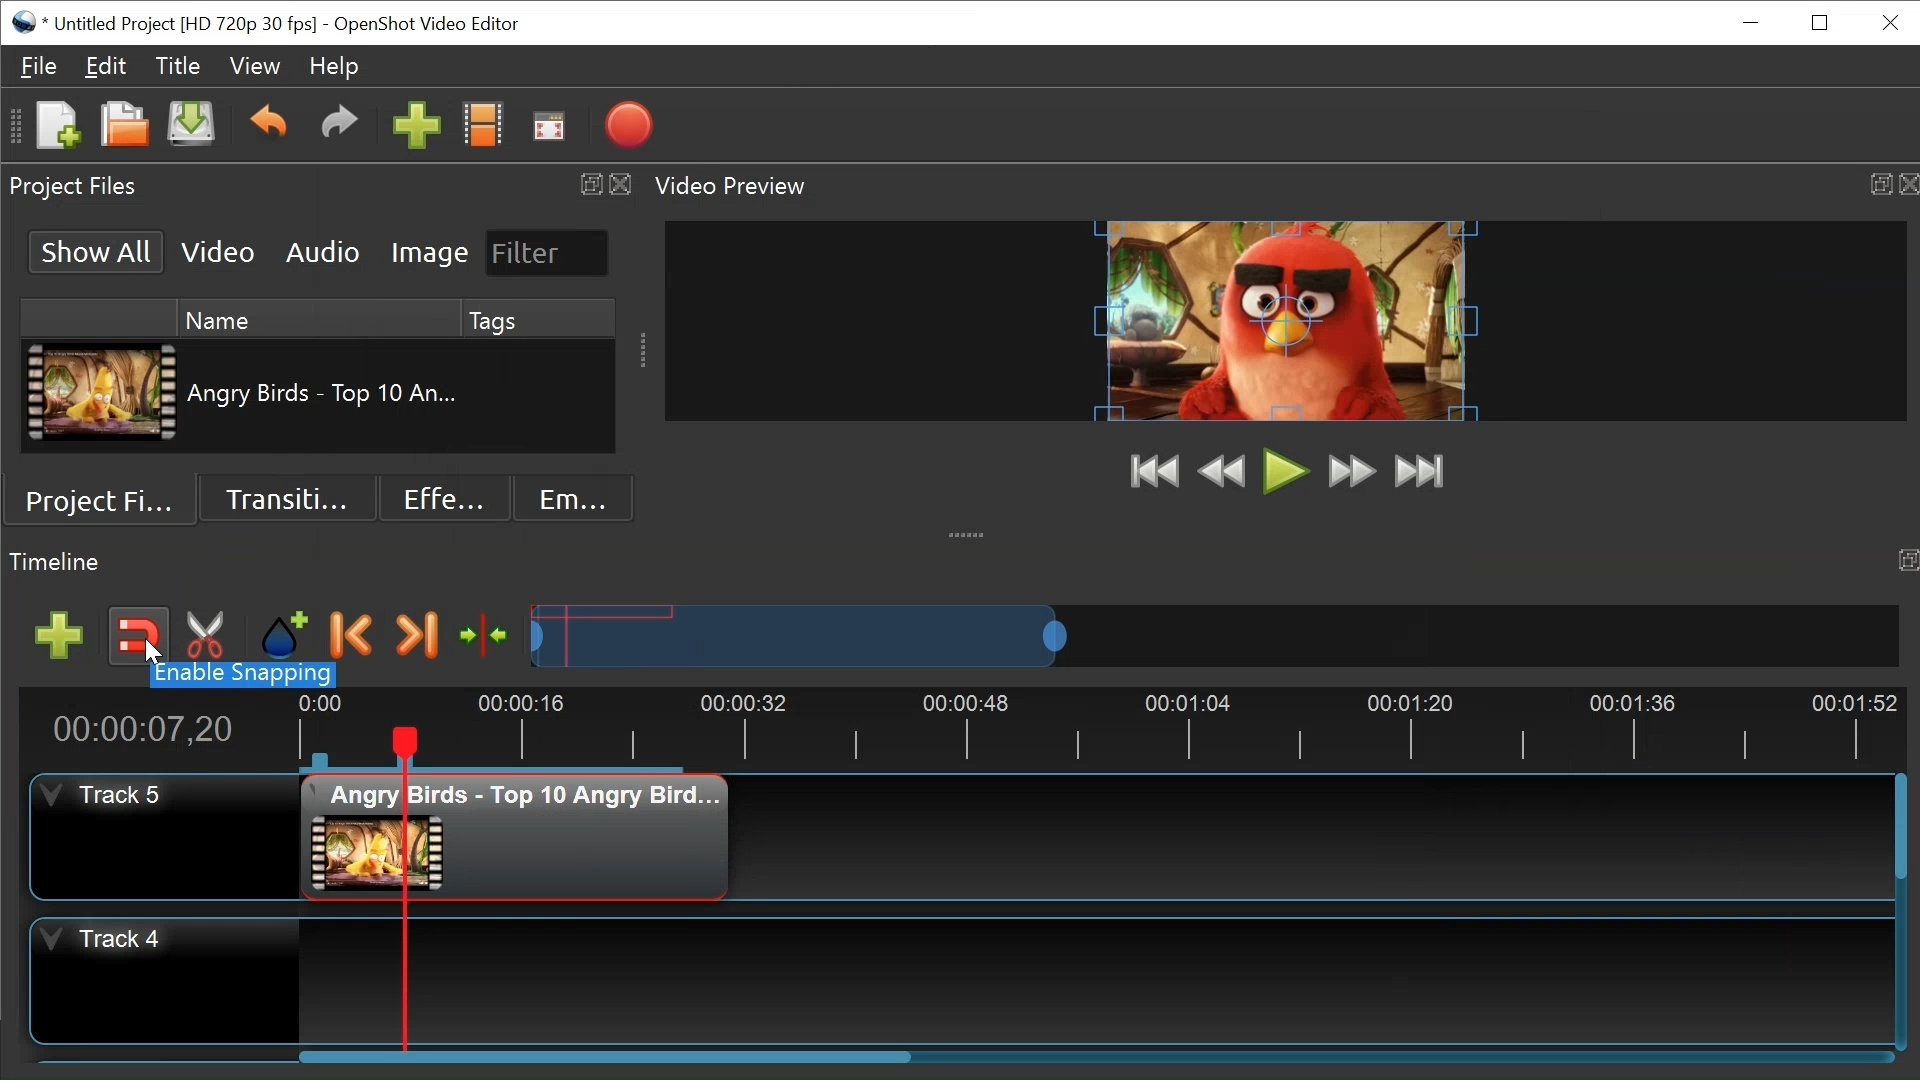 The image size is (1920, 1080). What do you see at coordinates (334, 66) in the screenshot?
I see `elp` at bounding box center [334, 66].